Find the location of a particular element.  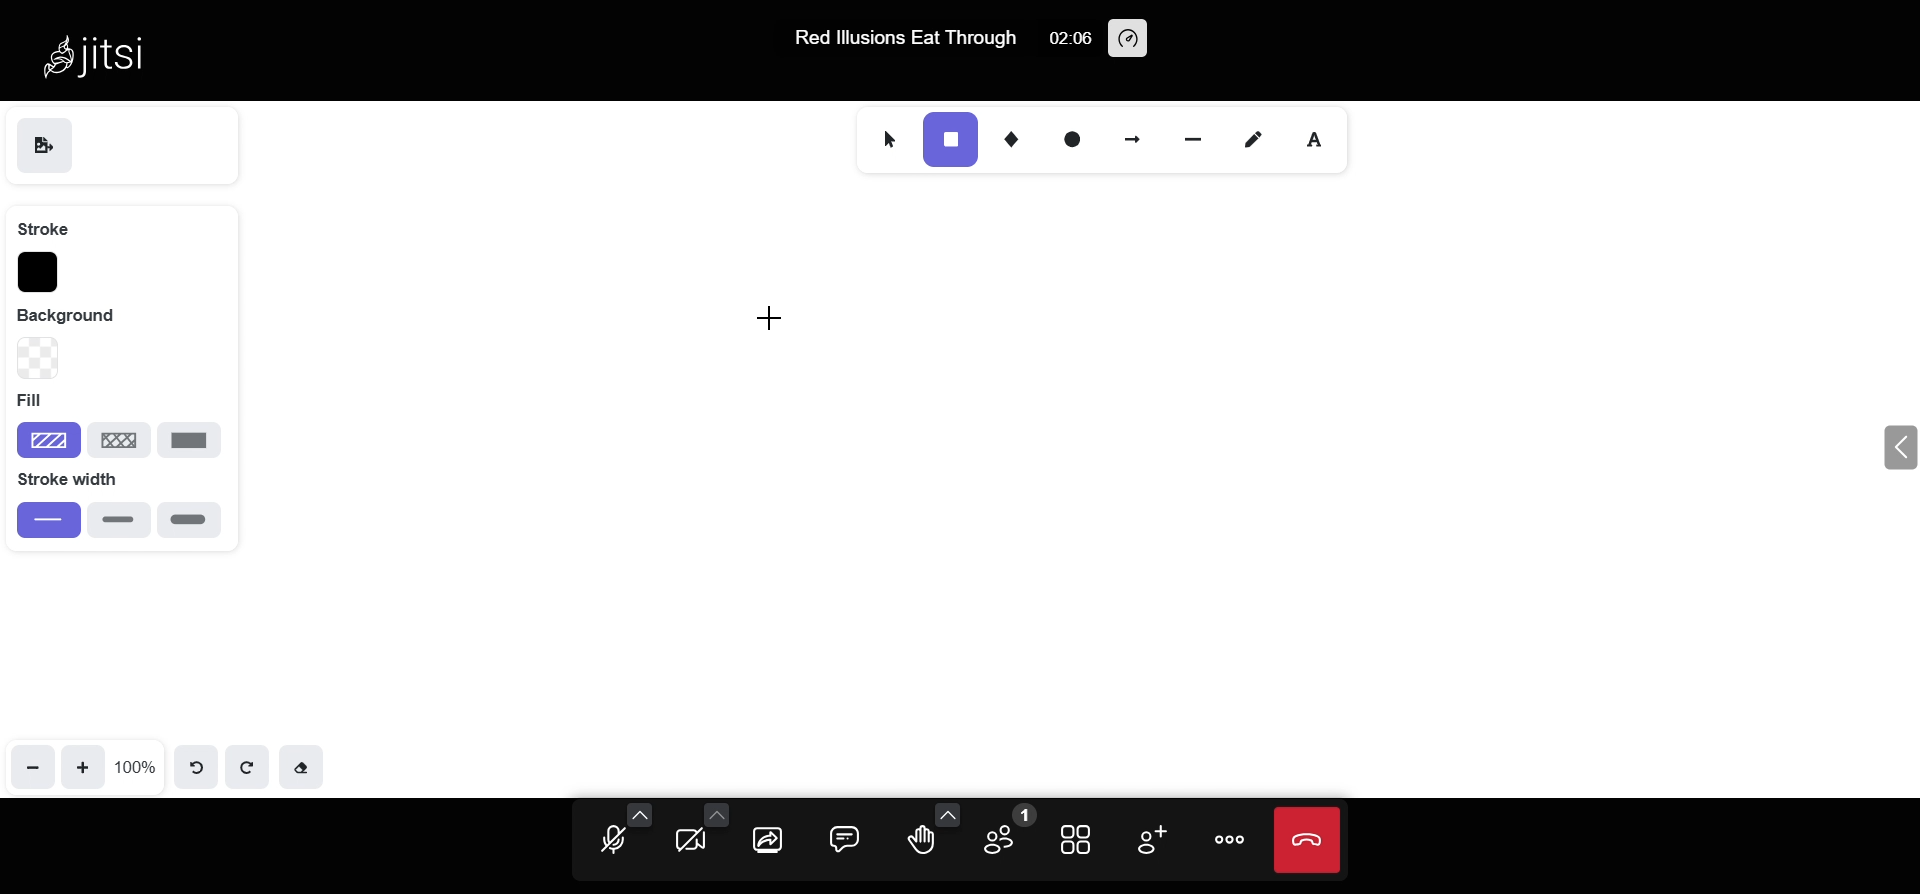

redo is located at coordinates (248, 766).